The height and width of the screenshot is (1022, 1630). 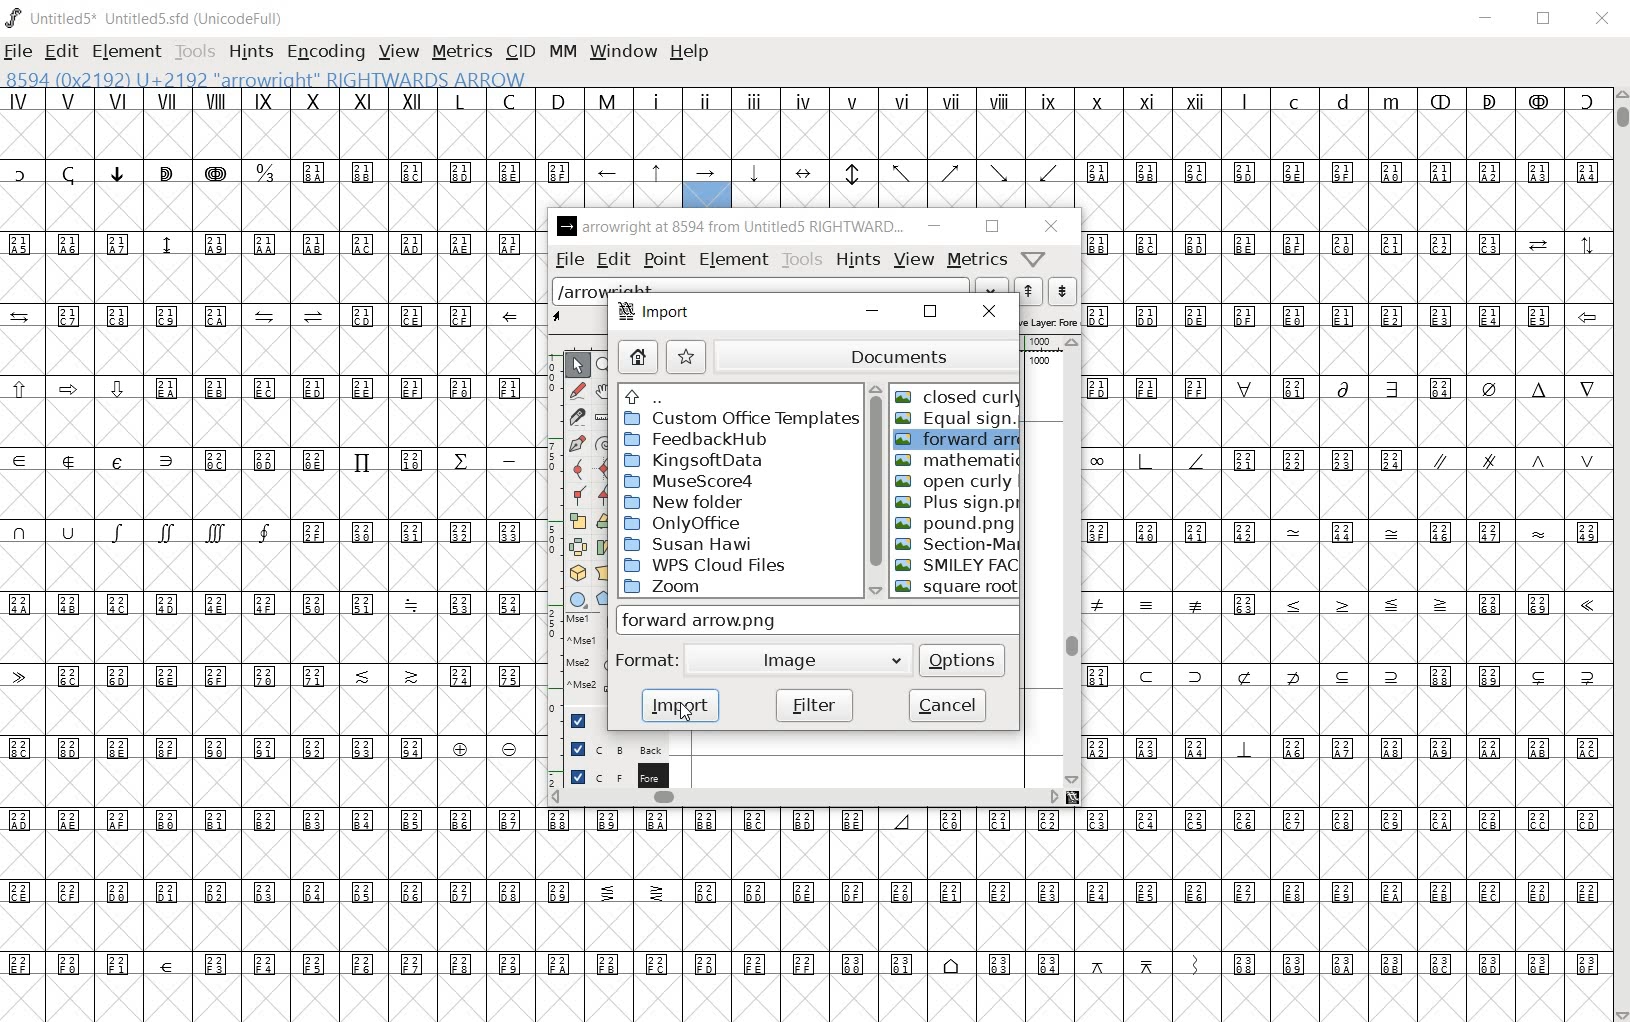 What do you see at coordinates (929, 312) in the screenshot?
I see `restore` at bounding box center [929, 312].